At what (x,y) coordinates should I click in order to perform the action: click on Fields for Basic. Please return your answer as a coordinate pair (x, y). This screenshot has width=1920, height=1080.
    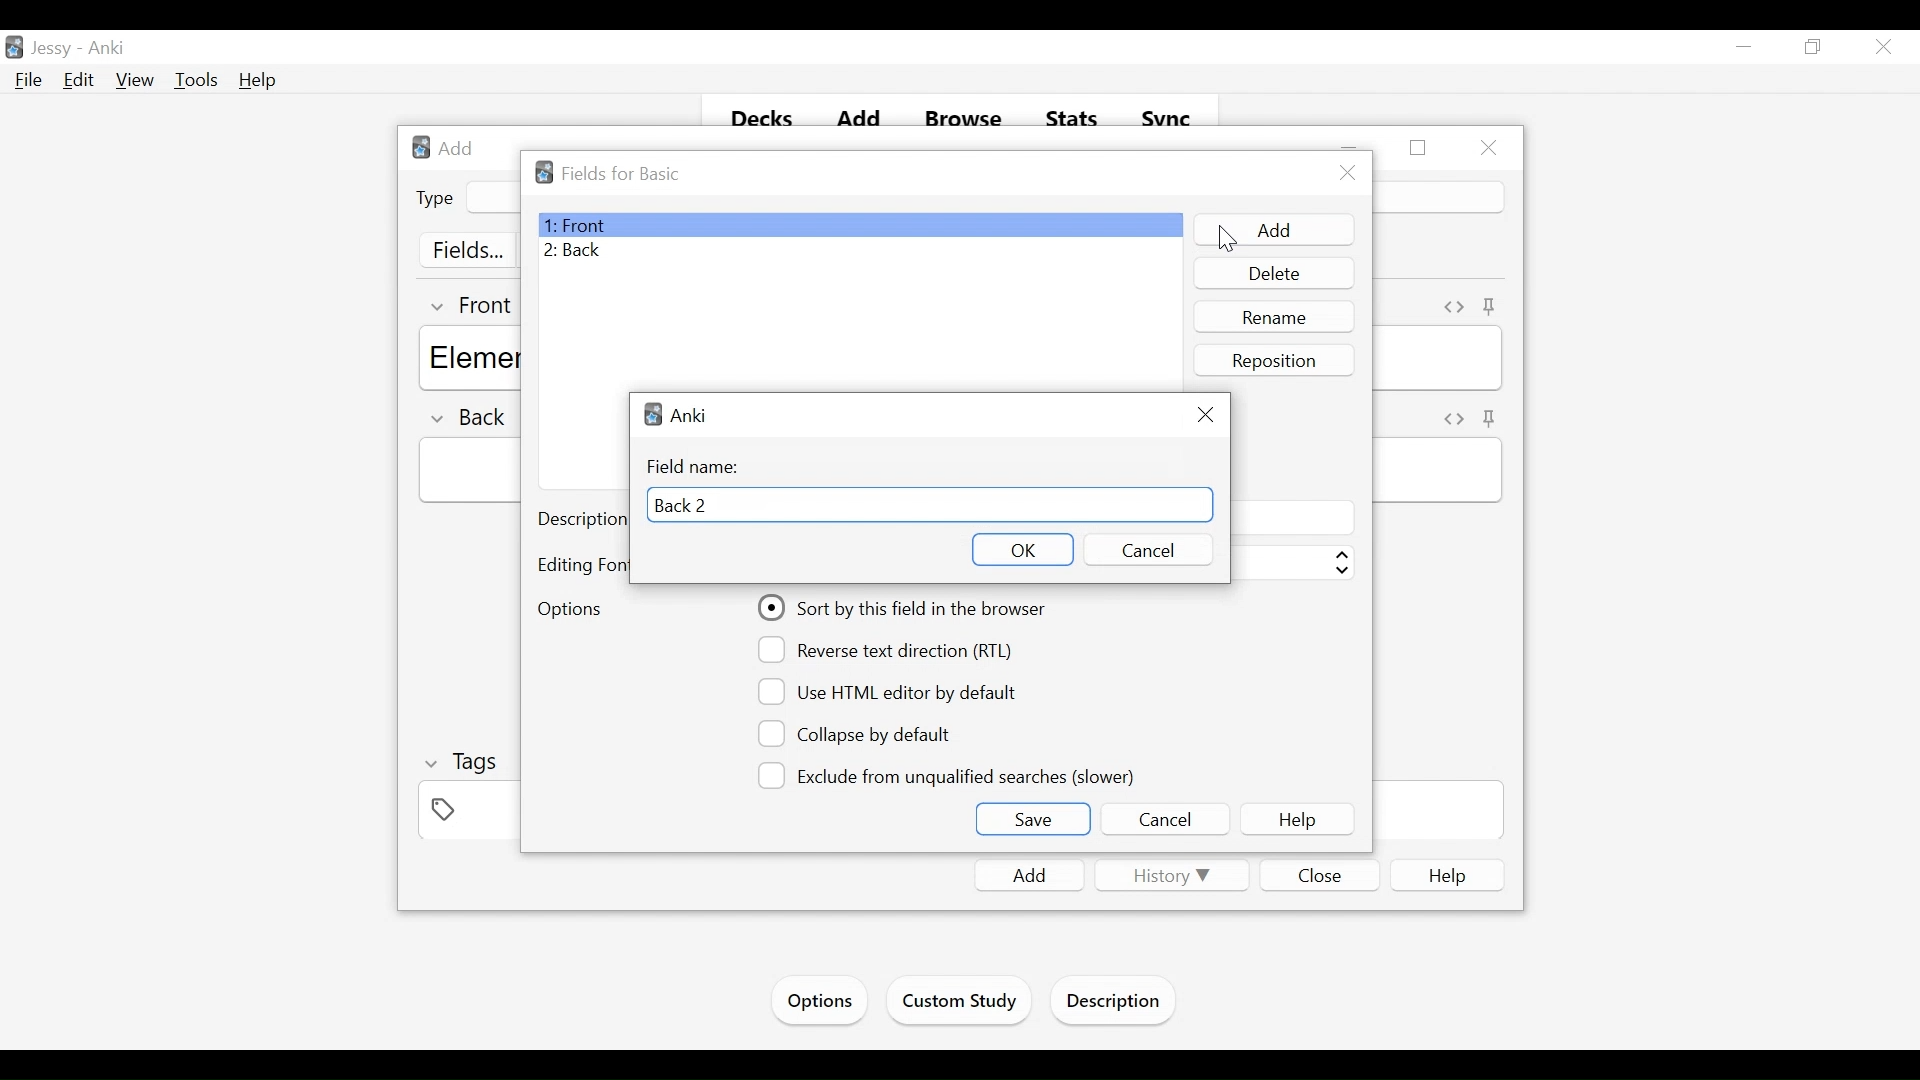
    Looking at the image, I should click on (617, 173).